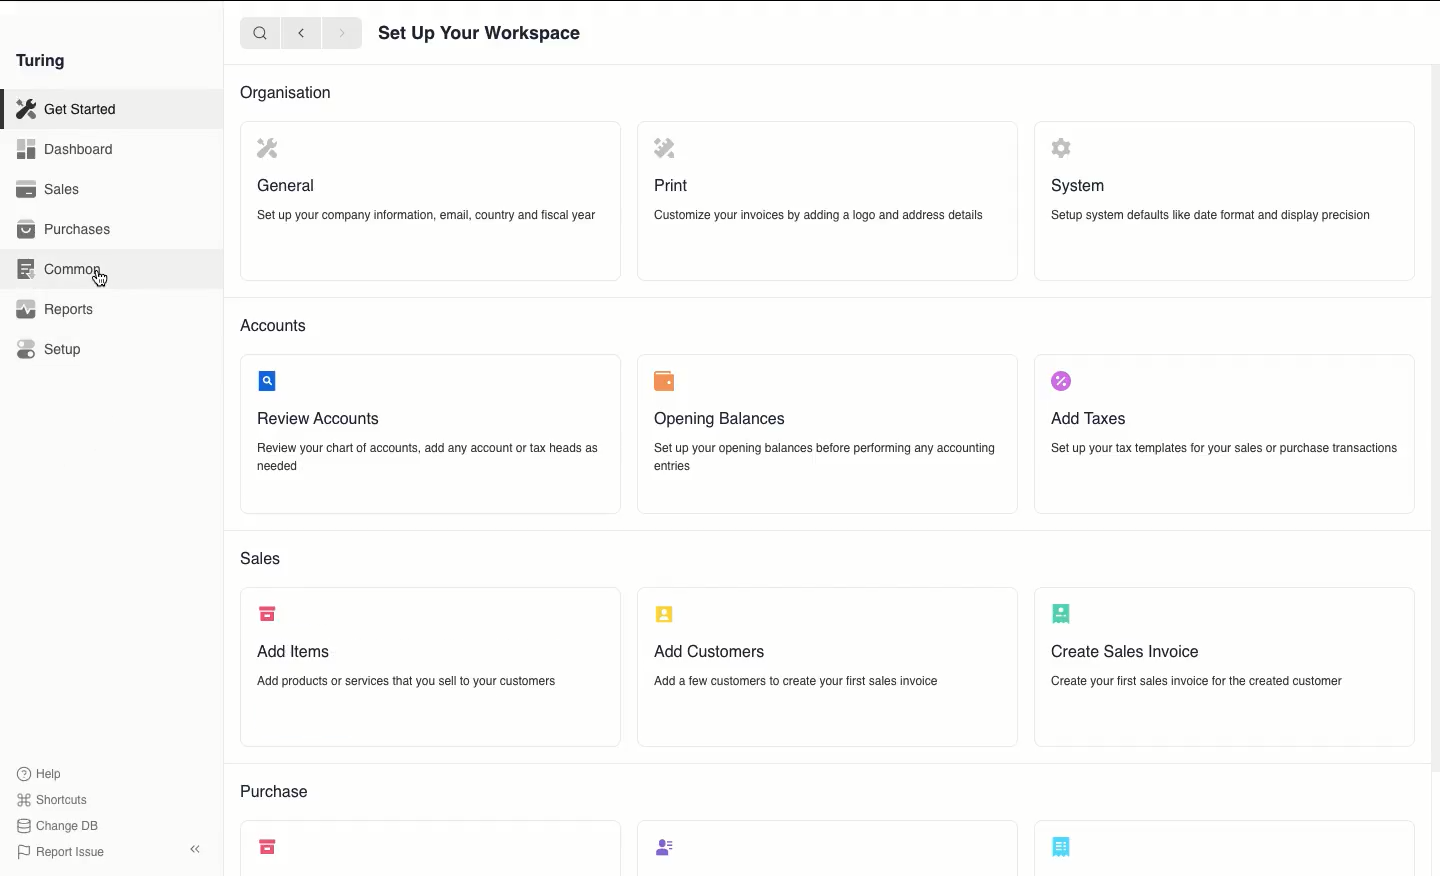 This screenshot has height=876, width=1440. Describe the element at coordinates (286, 94) in the screenshot. I see `Organisation` at that location.